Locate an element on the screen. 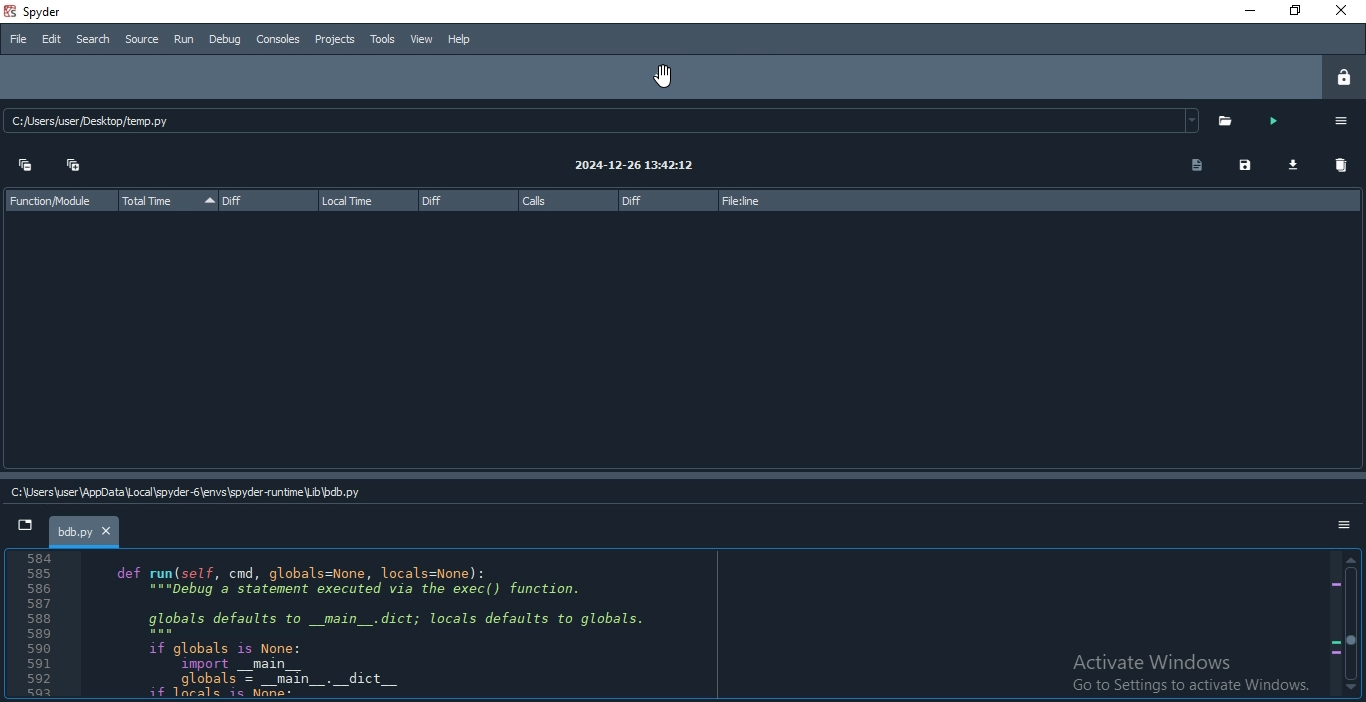 This screenshot has width=1366, height=702. cursor is located at coordinates (665, 77).